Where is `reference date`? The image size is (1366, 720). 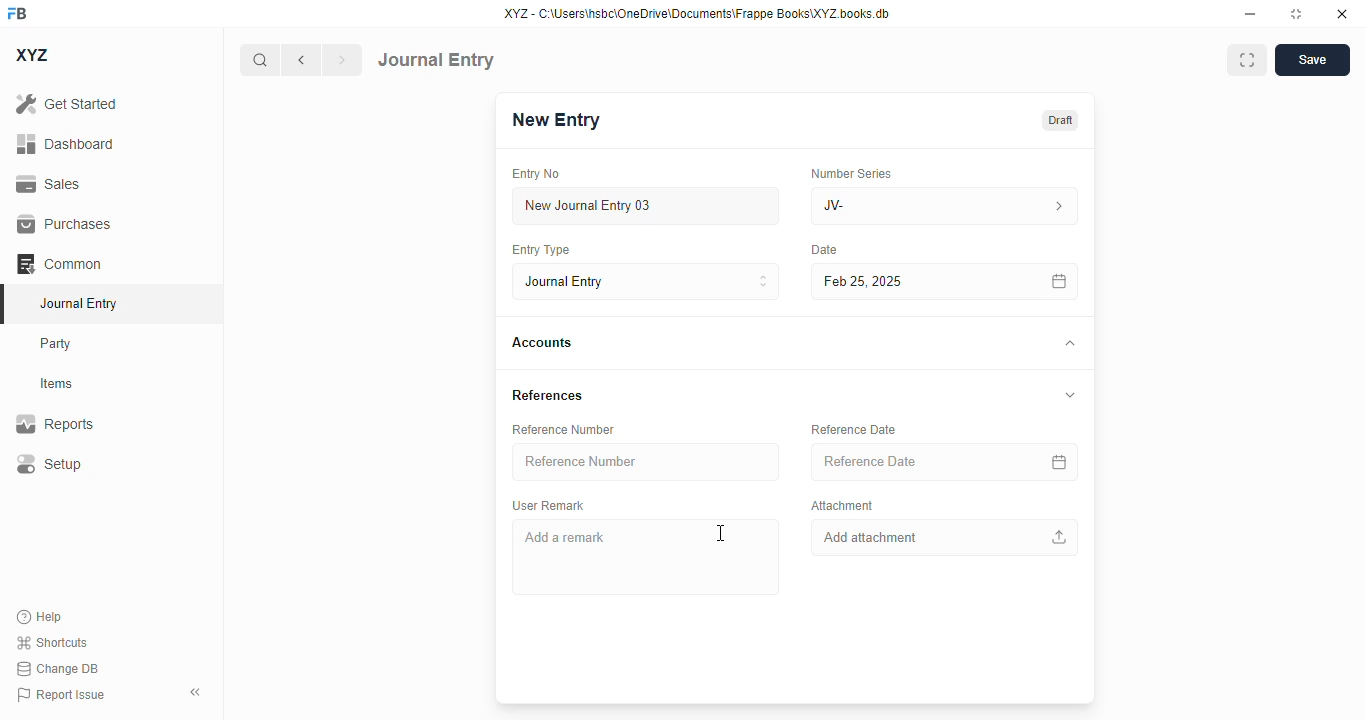
reference date is located at coordinates (902, 462).